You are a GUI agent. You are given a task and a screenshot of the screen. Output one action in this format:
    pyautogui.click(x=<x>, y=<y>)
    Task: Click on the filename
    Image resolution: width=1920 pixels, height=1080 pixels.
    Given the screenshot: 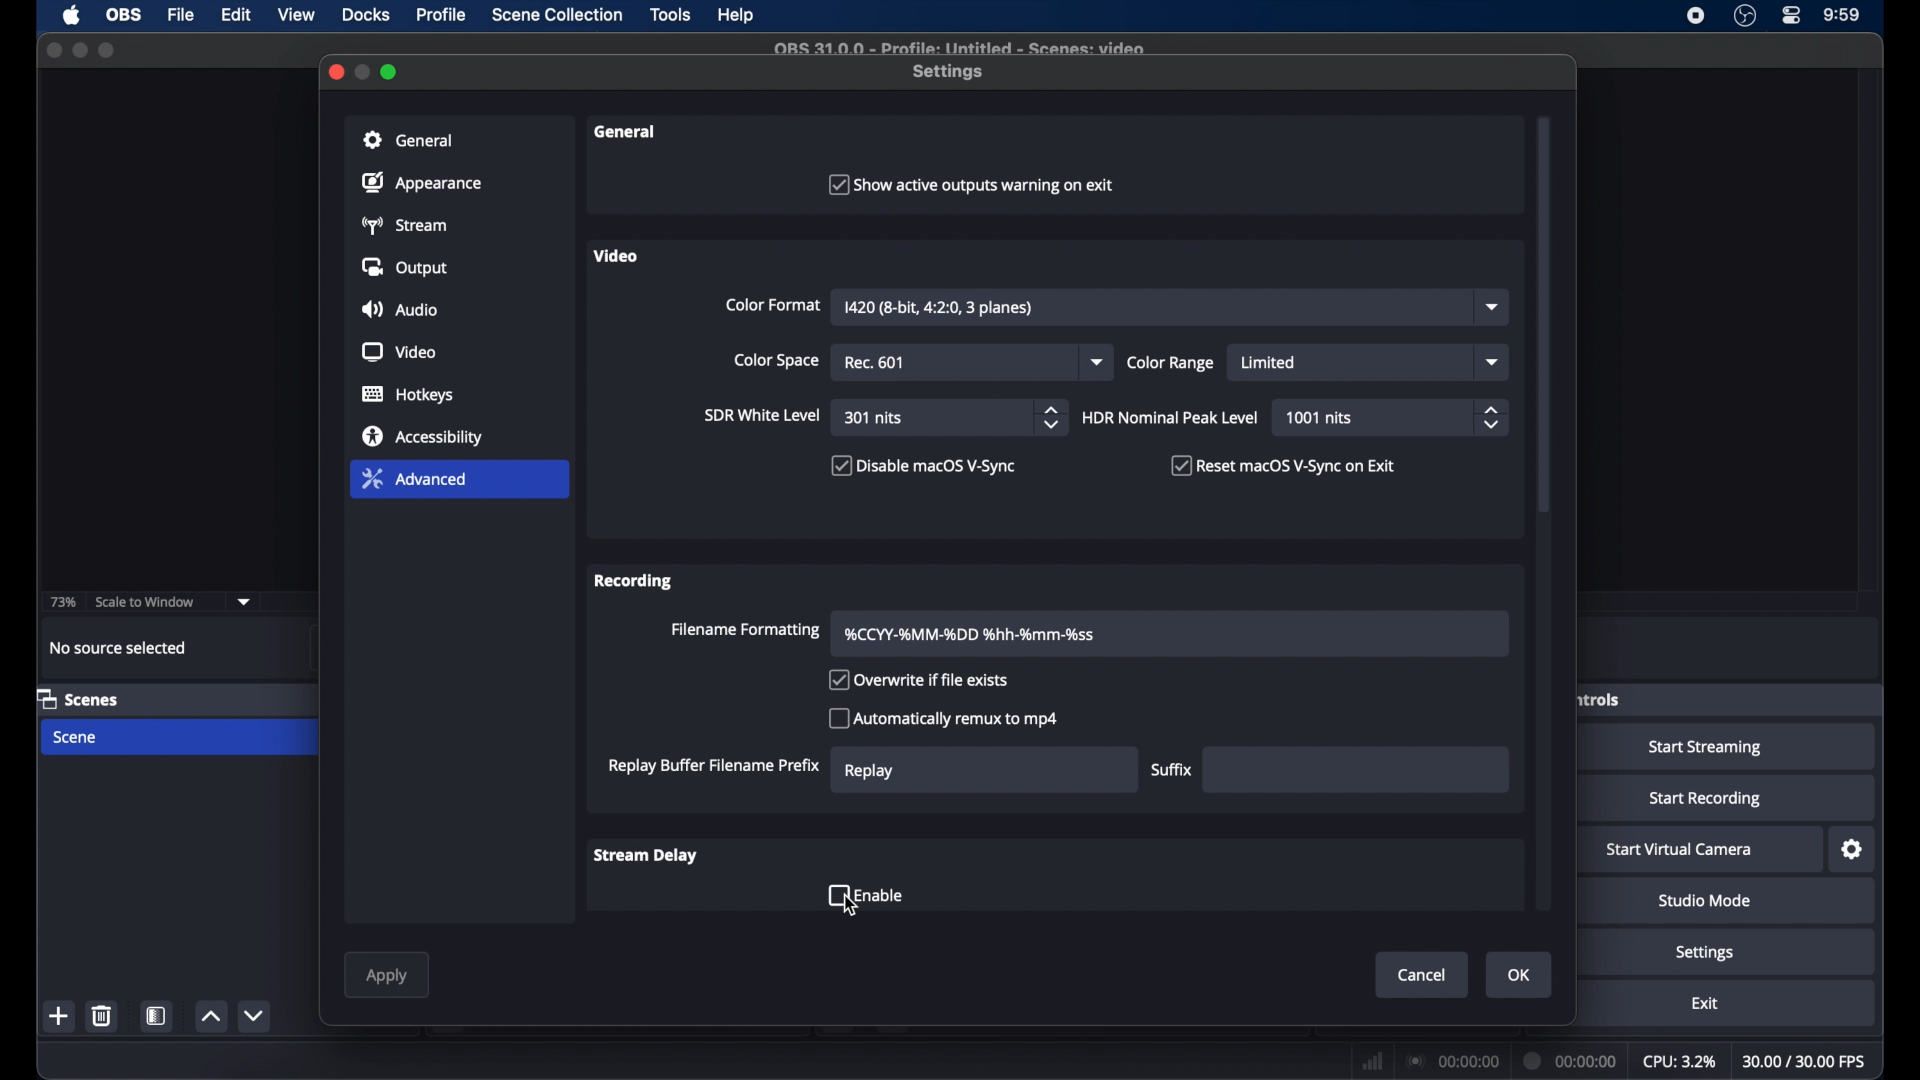 What is the action you would take?
    pyautogui.click(x=960, y=49)
    